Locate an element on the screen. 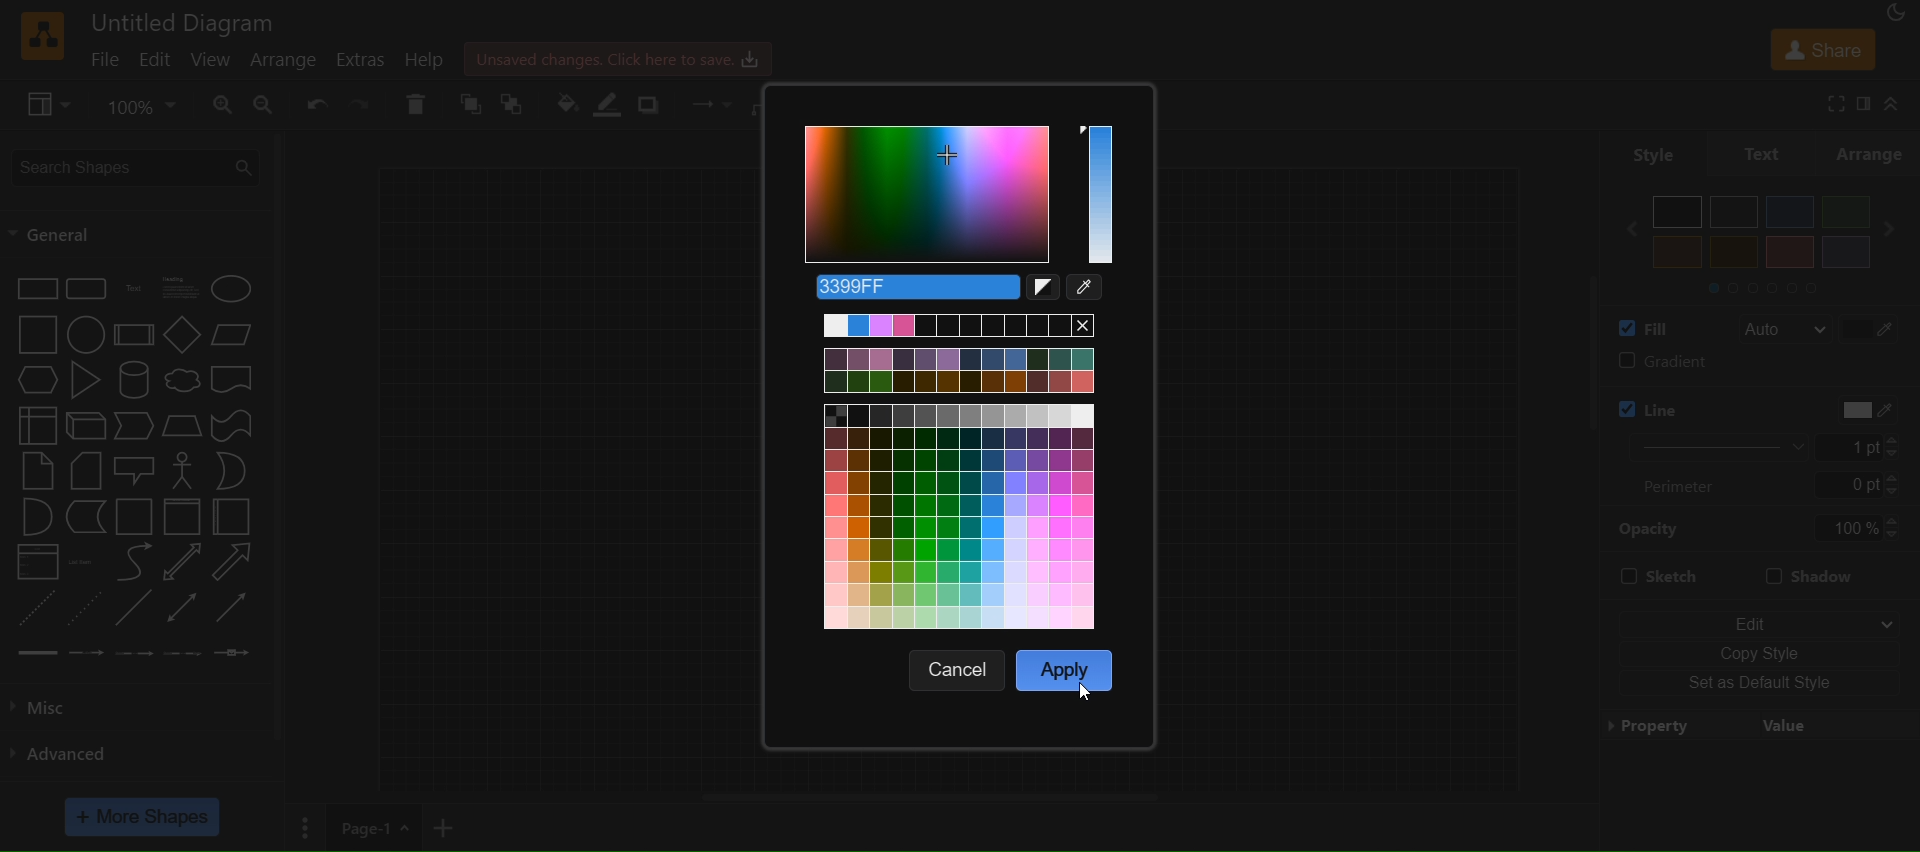 The width and height of the screenshot is (1920, 852). add new page is located at coordinates (450, 824).